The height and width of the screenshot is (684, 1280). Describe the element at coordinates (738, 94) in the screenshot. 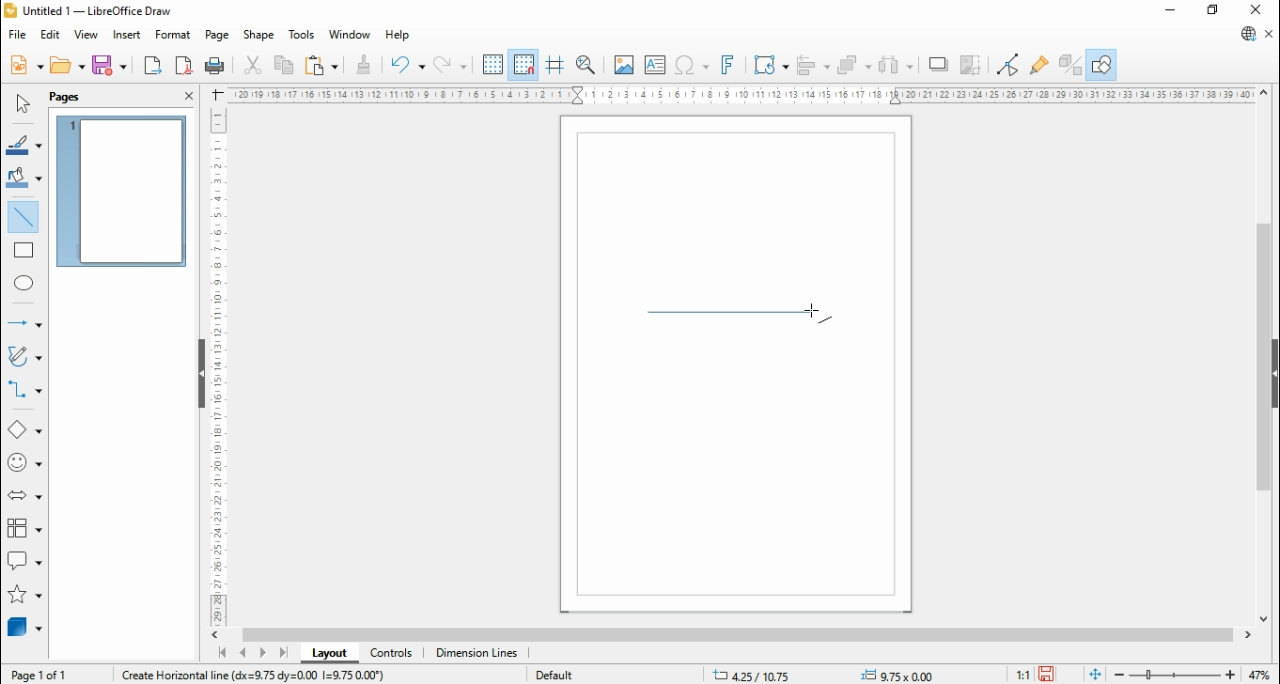

I see `Scale` at that location.